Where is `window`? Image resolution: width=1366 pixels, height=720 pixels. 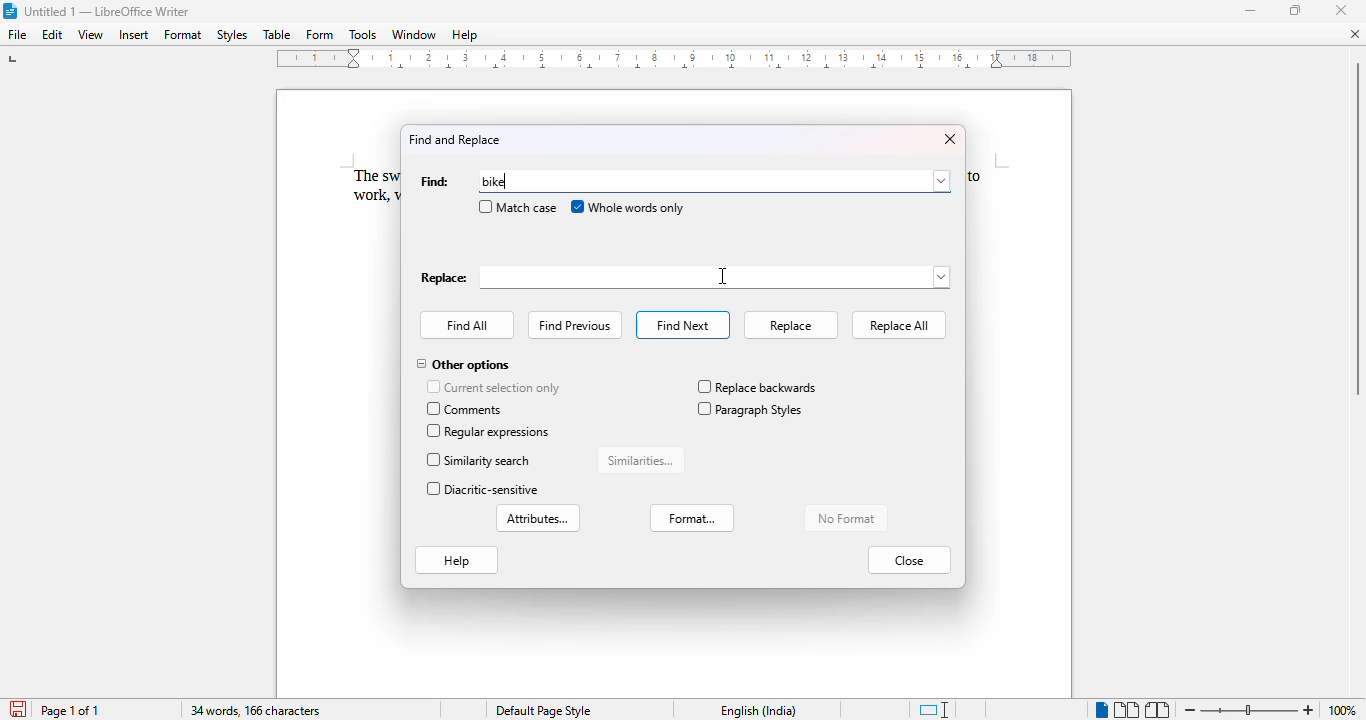
window is located at coordinates (413, 35).